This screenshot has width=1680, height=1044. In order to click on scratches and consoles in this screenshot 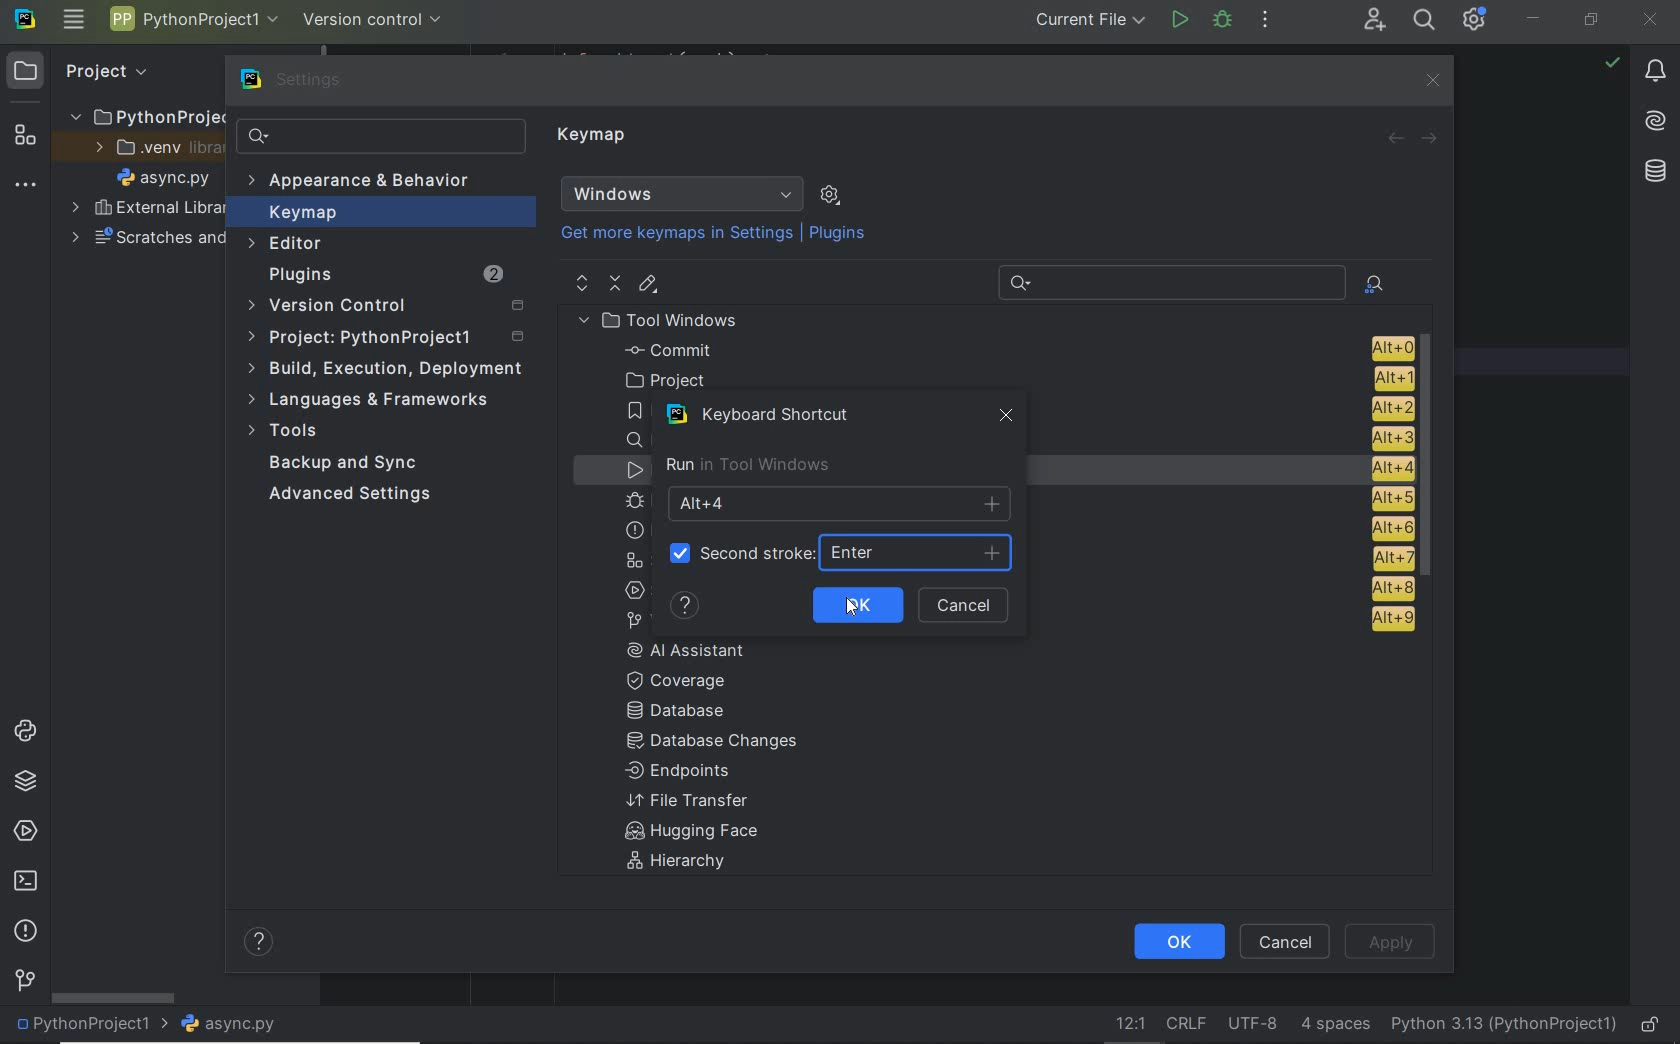, I will do `click(147, 239)`.